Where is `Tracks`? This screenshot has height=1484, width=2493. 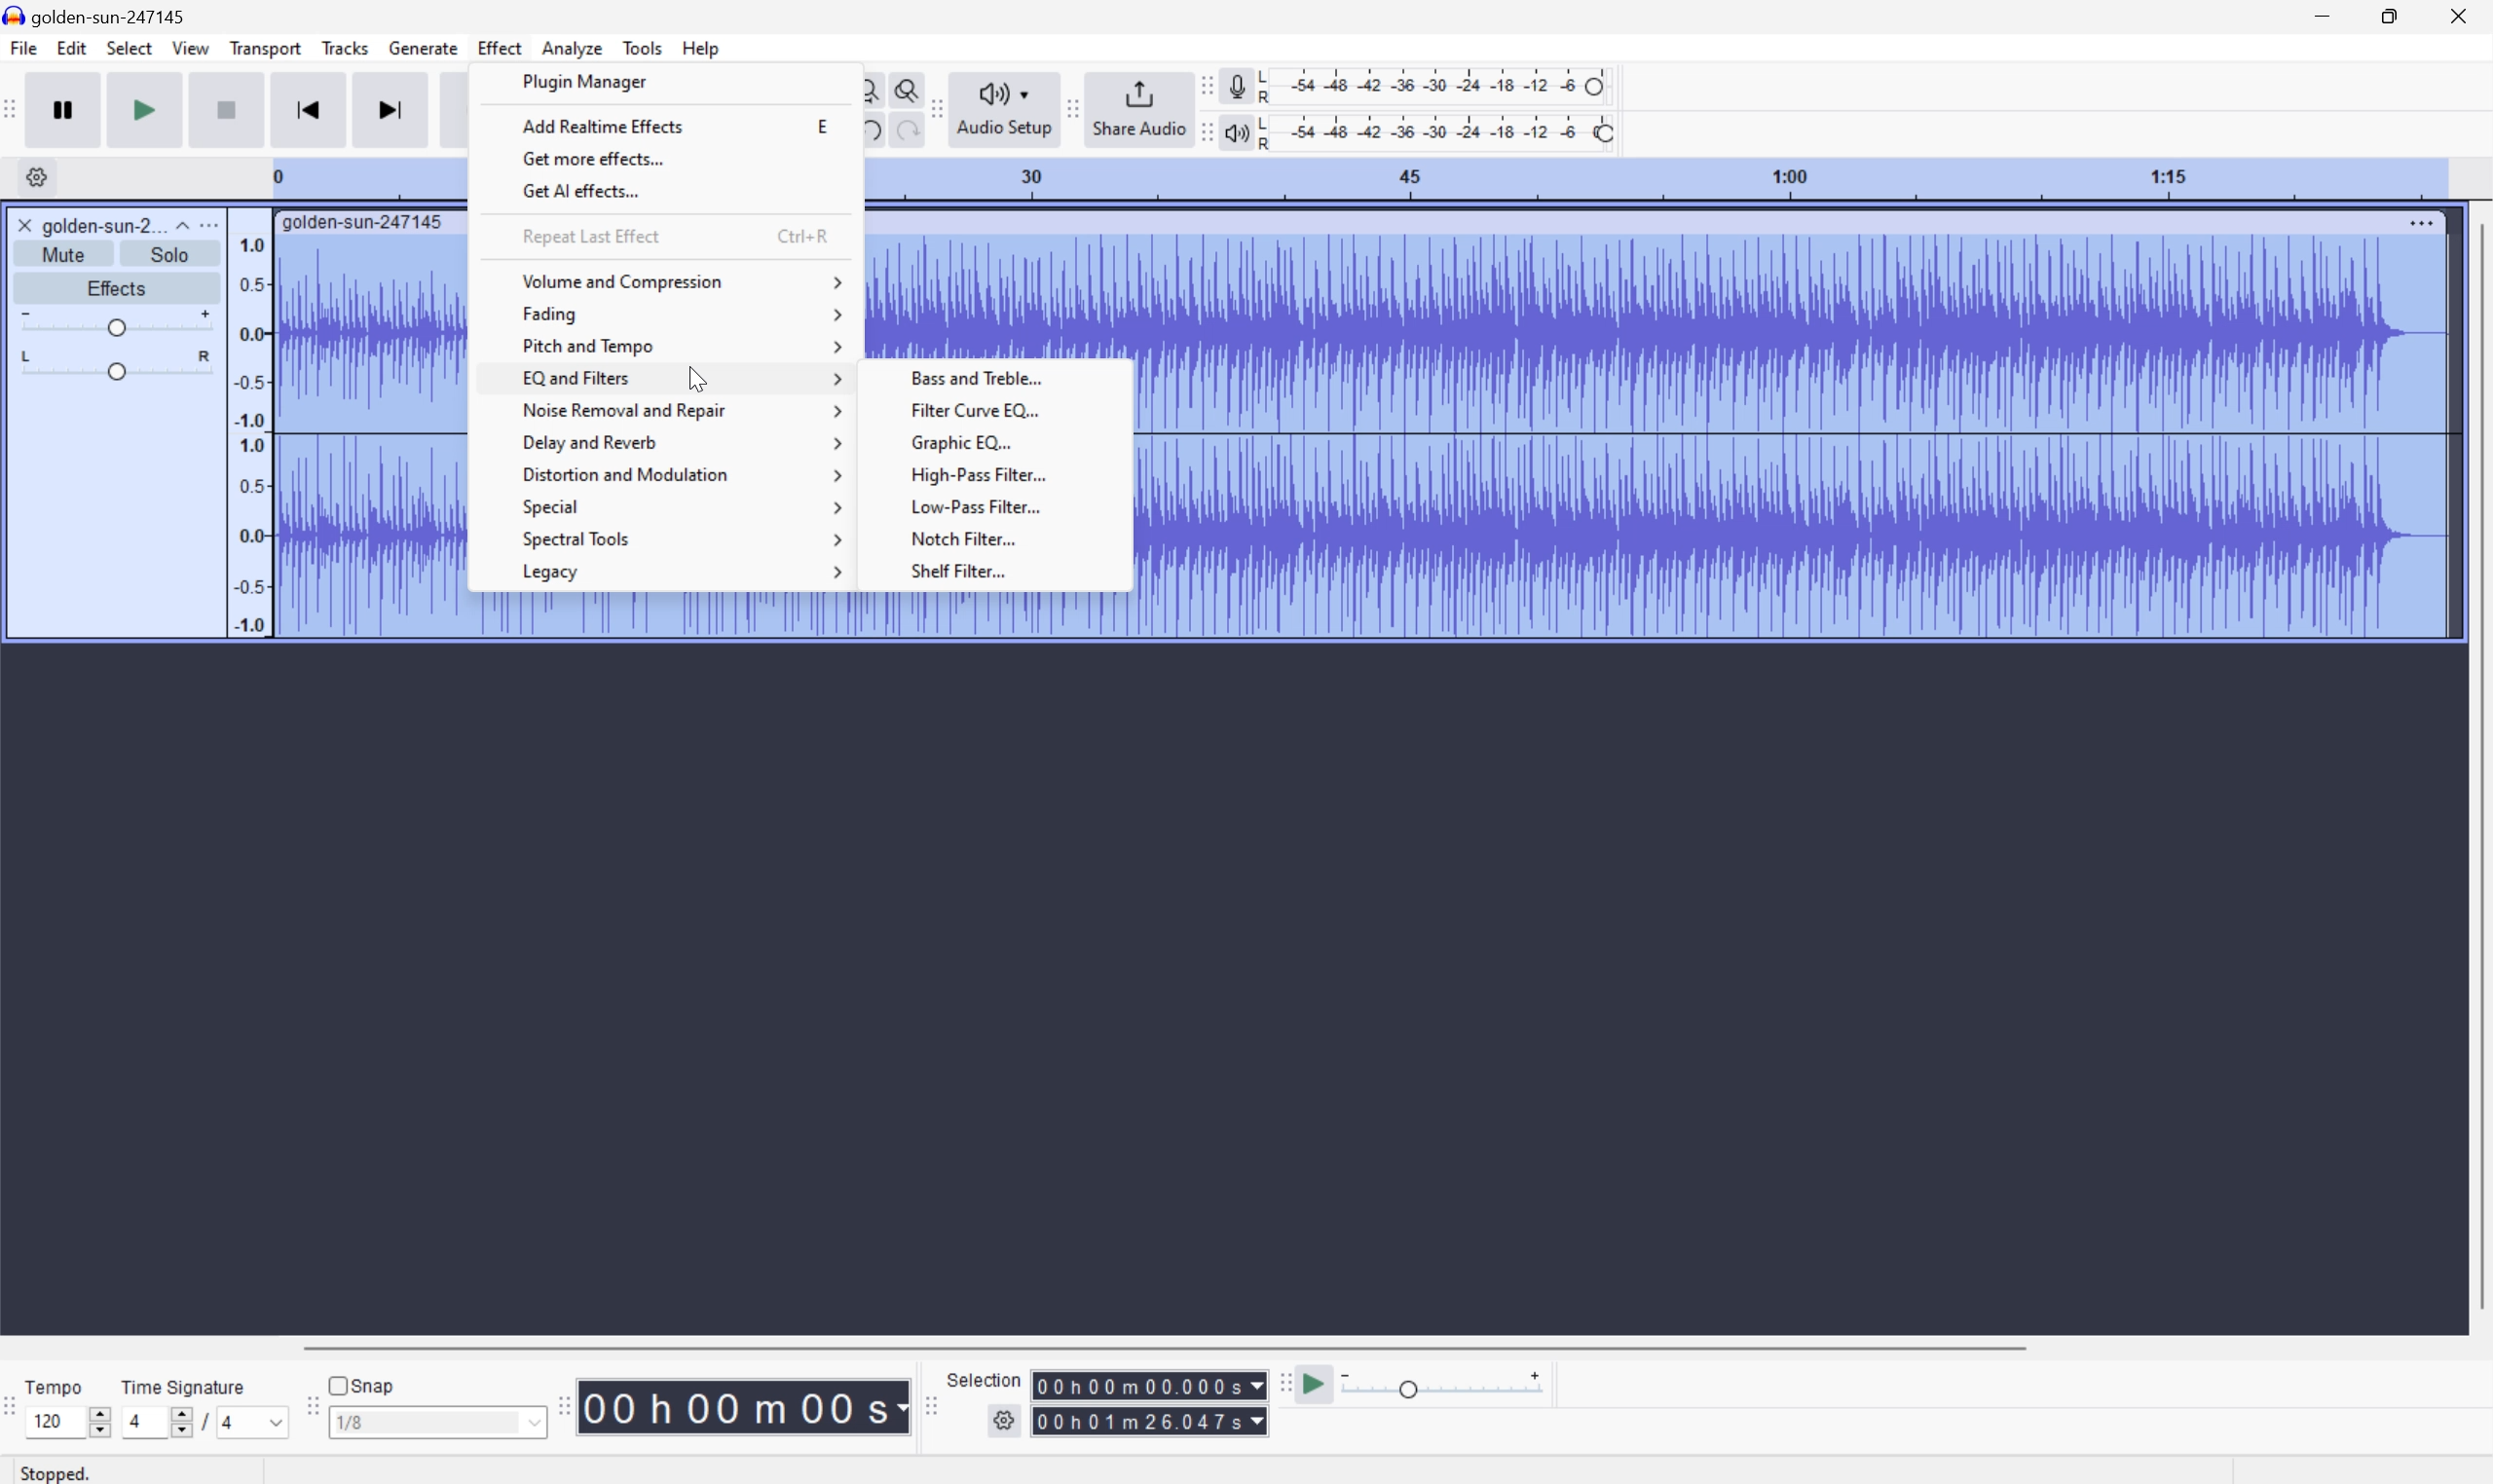
Tracks is located at coordinates (345, 46).